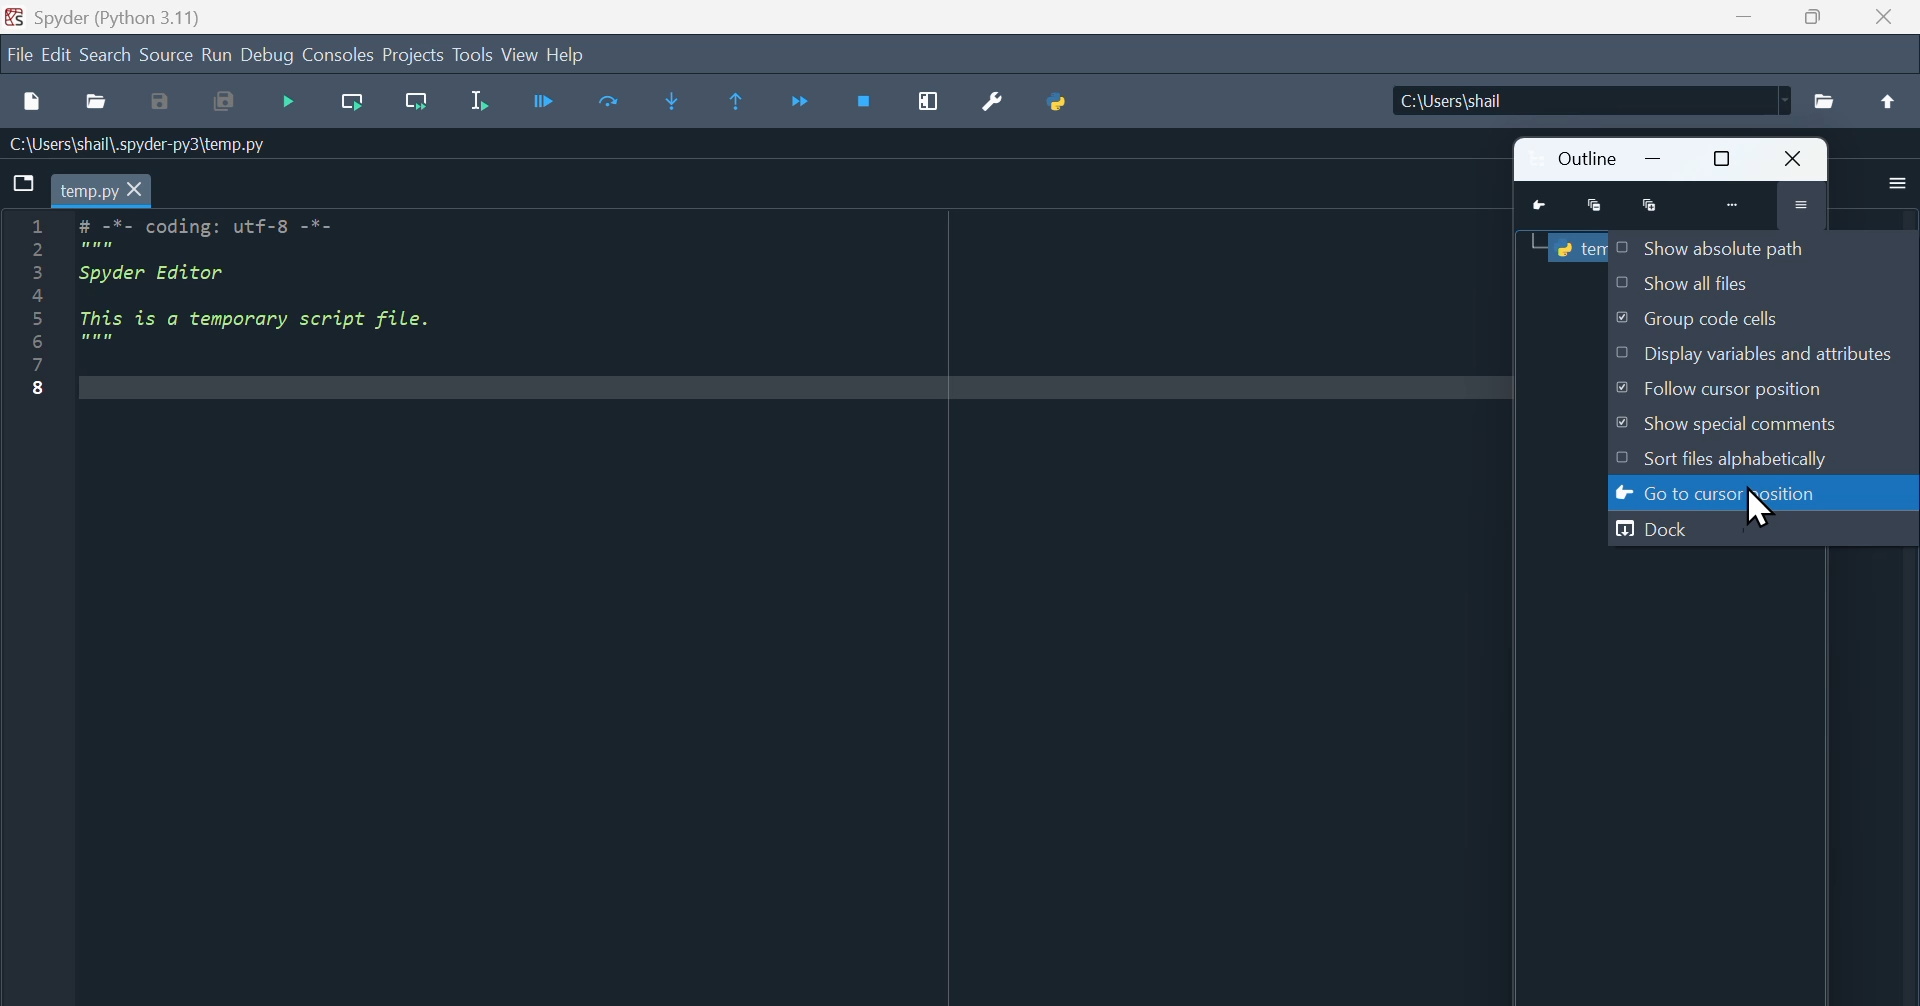 Image resolution: width=1920 pixels, height=1006 pixels. I want to click on Debug, so click(267, 53).